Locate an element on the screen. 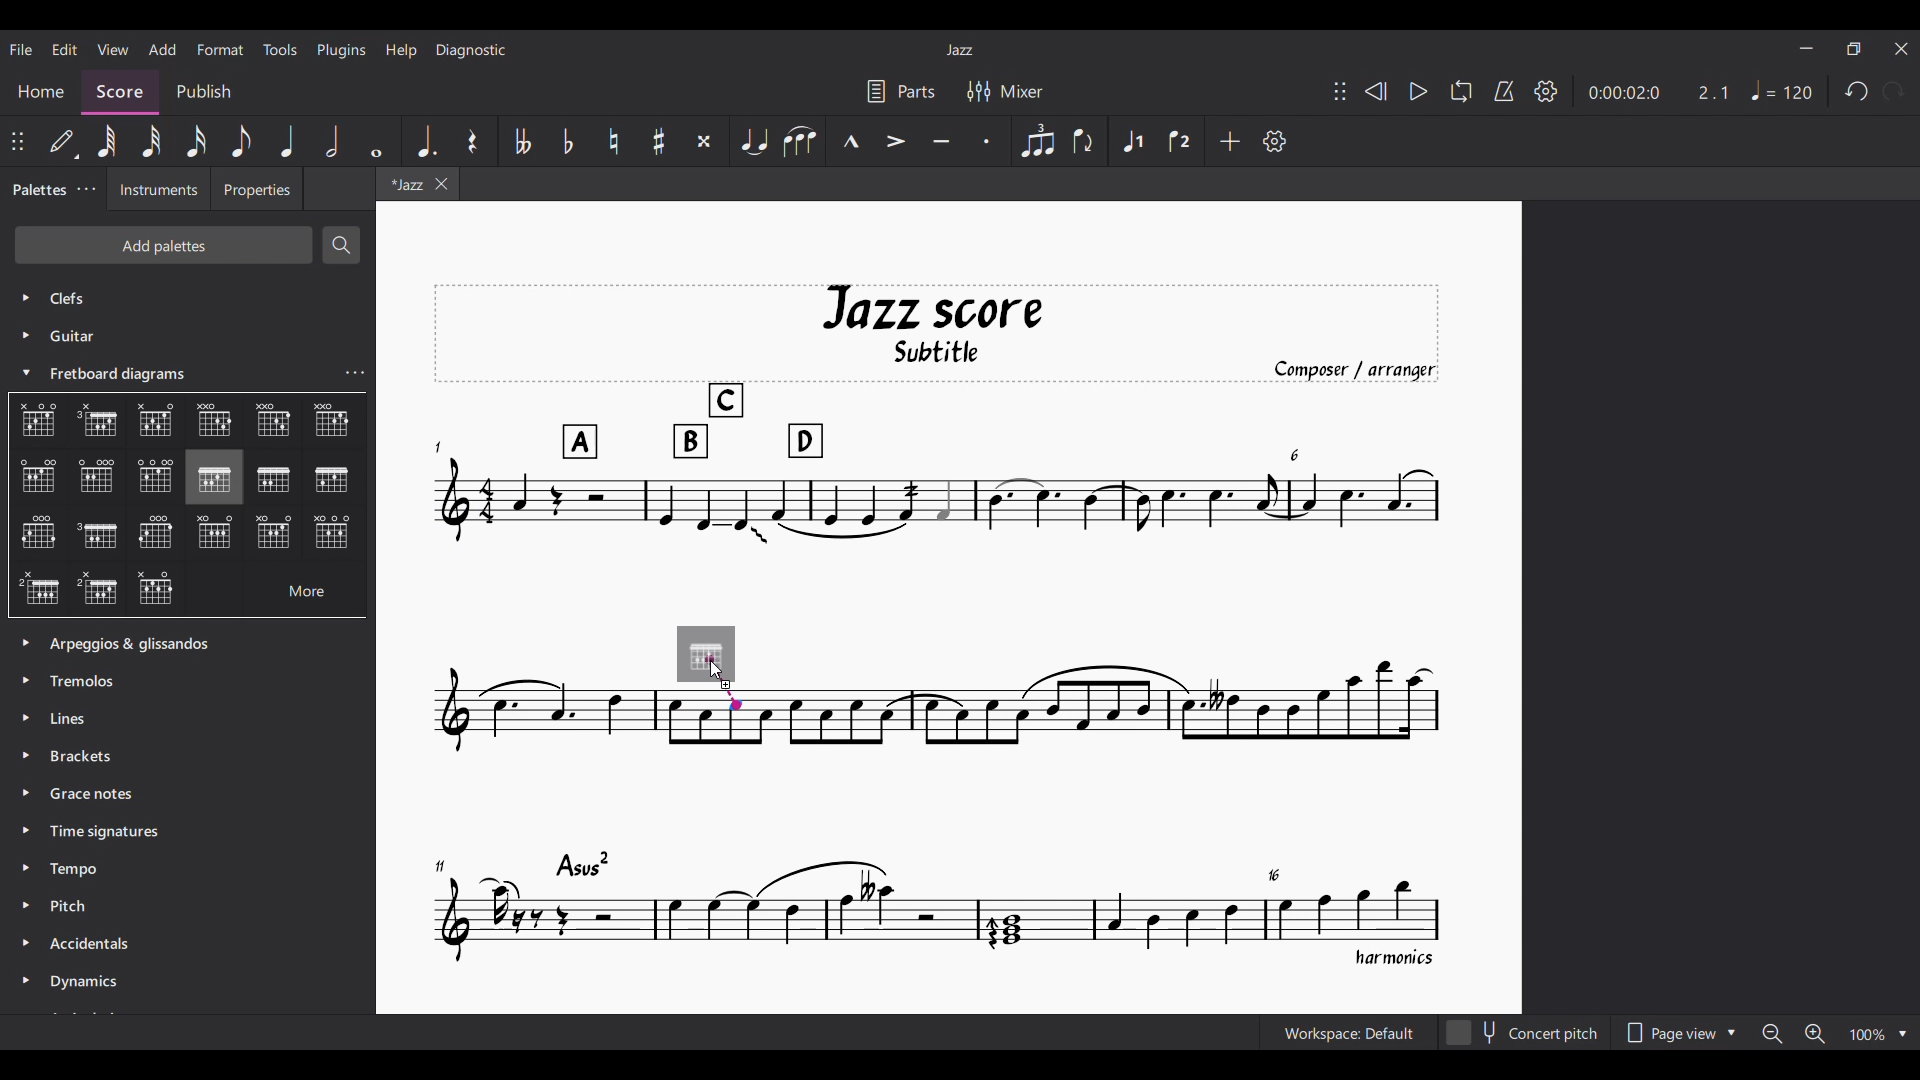 The width and height of the screenshot is (1920, 1080). Change position is located at coordinates (1340, 91).